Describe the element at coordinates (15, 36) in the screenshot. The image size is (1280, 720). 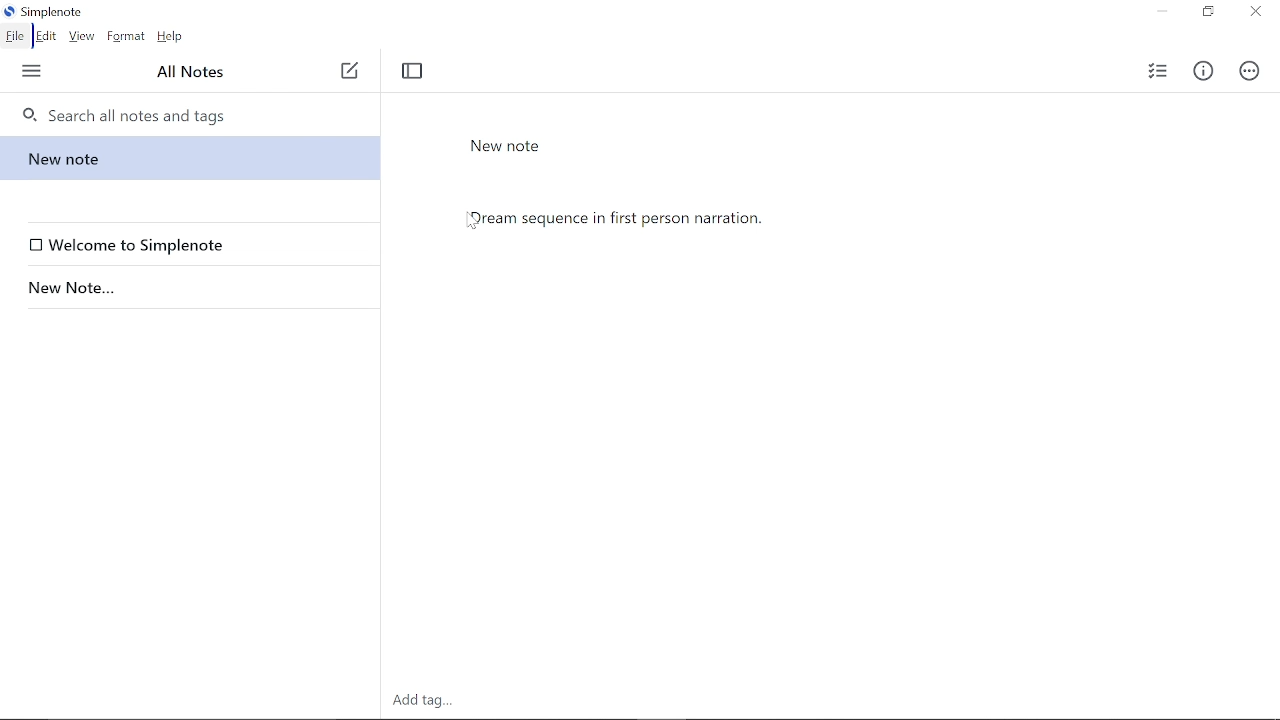
I see `File` at that location.